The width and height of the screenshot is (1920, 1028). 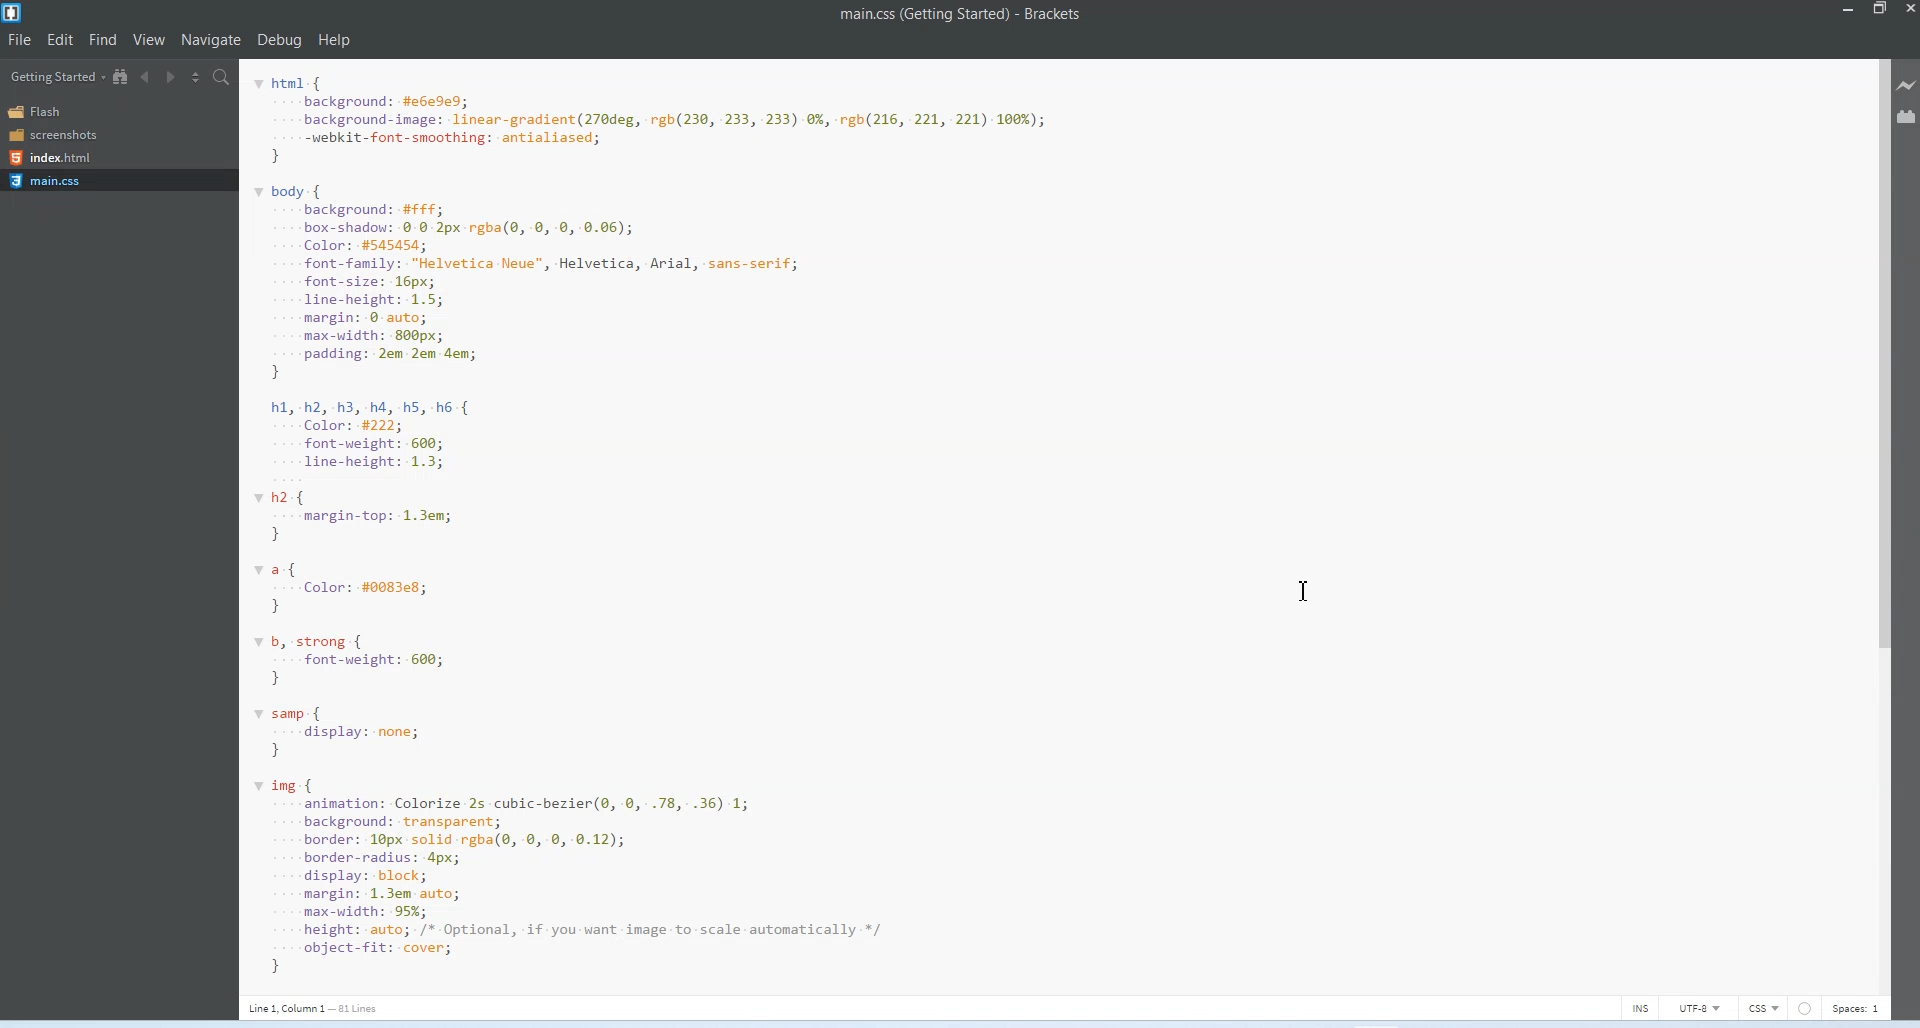 What do you see at coordinates (223, 76) in the screenshot?
I see `Find in Files` at bounding box center [223, 76].